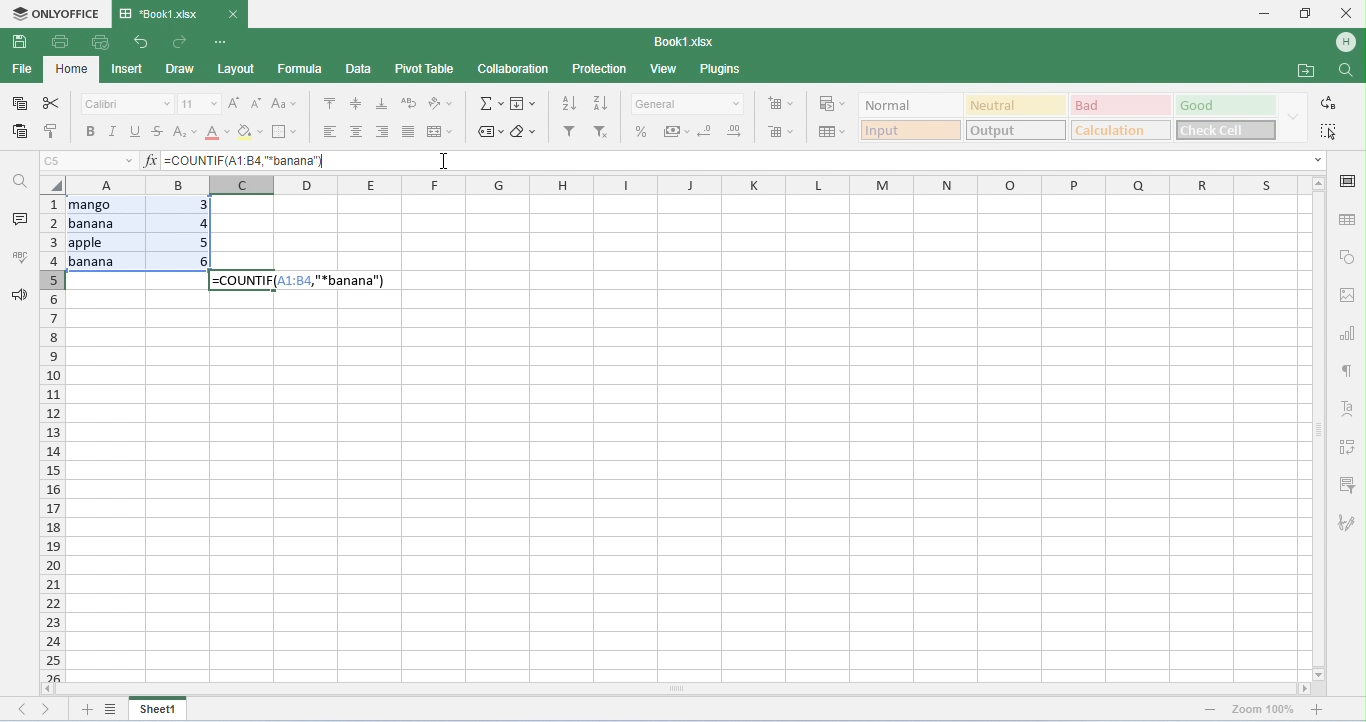 Image resolution: width=1366 pixels, height=722 pixels. Describe the element at coordinates (1350, 334) in the screenshot. I see `chart settings` at that location.